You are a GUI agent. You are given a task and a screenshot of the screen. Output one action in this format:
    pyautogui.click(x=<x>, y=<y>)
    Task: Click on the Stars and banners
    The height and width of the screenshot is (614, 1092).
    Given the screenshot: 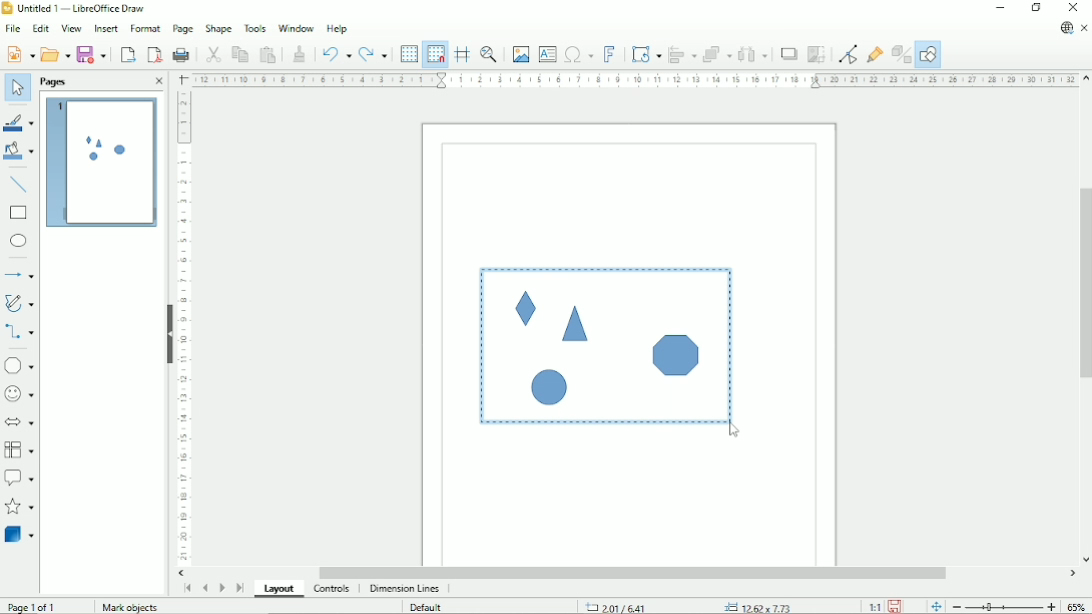 What is the action you would take?
    pyautogui.click(x=21, y=508)
    